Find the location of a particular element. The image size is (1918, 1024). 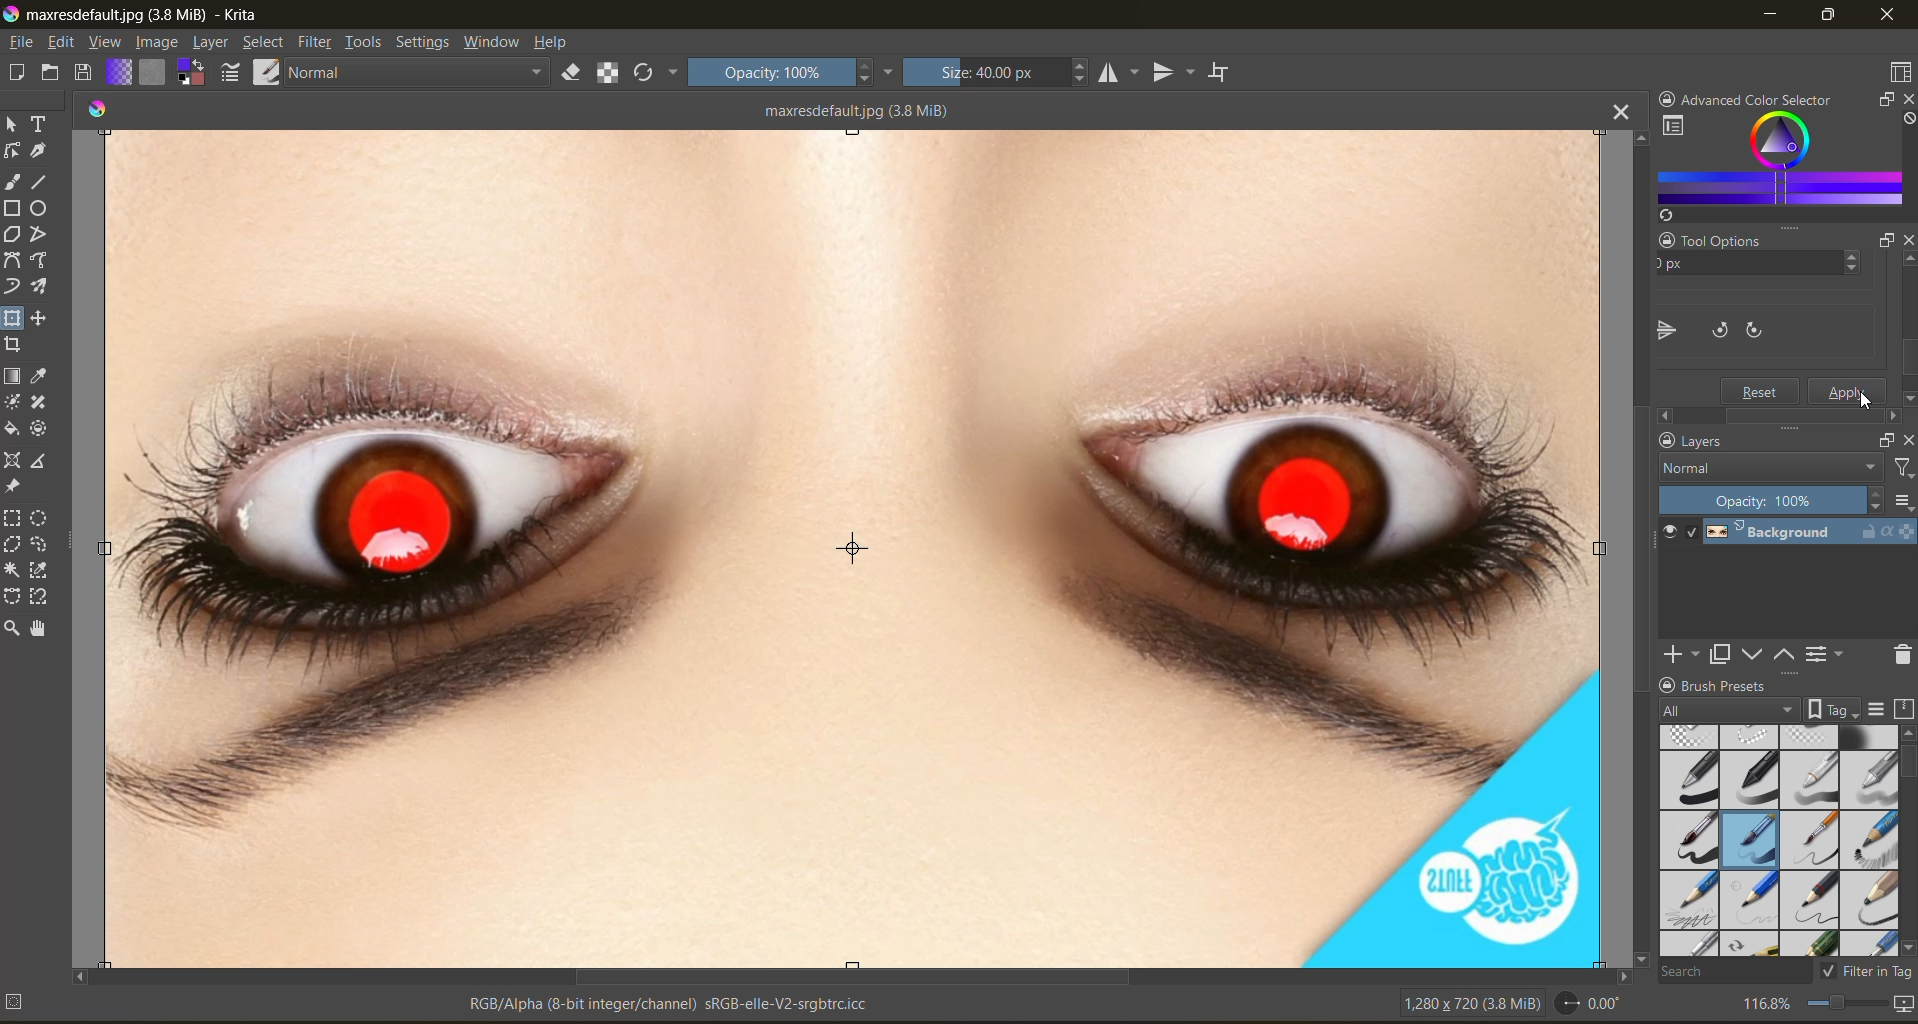

tool is located at coordinates (15, 462).